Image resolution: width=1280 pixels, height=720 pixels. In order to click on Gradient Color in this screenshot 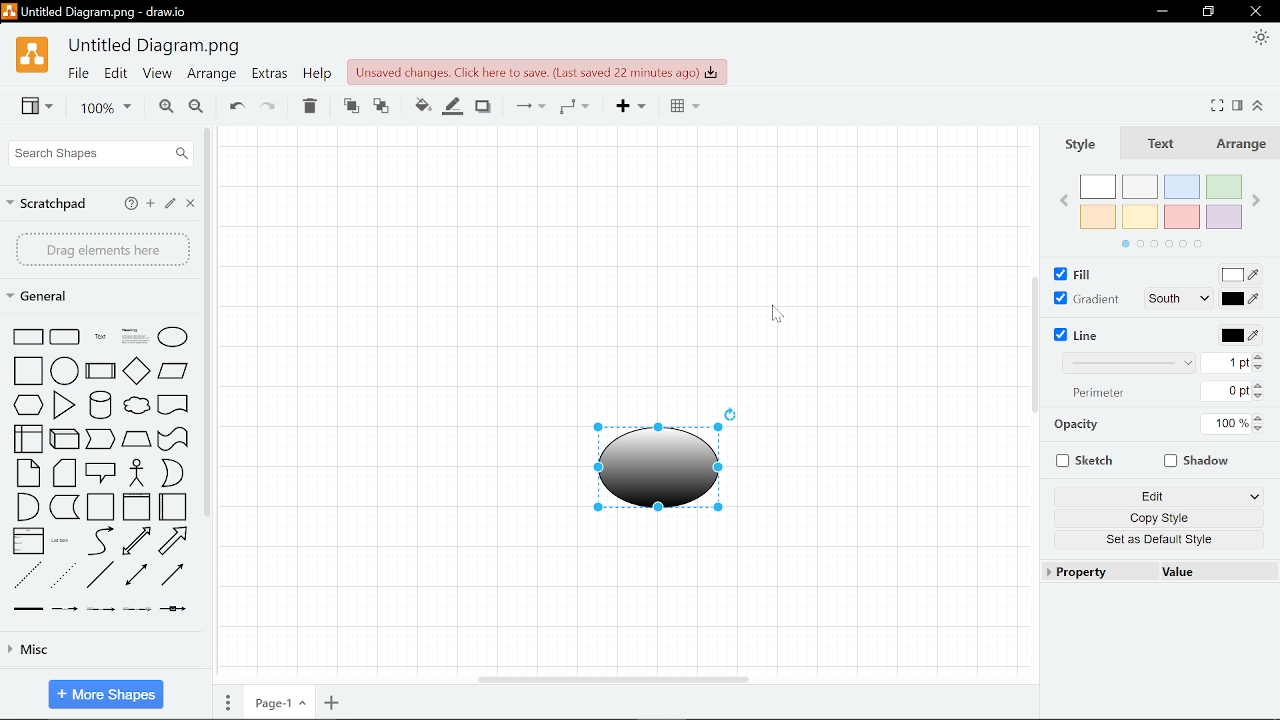, I will do `click(1247, 298)`.